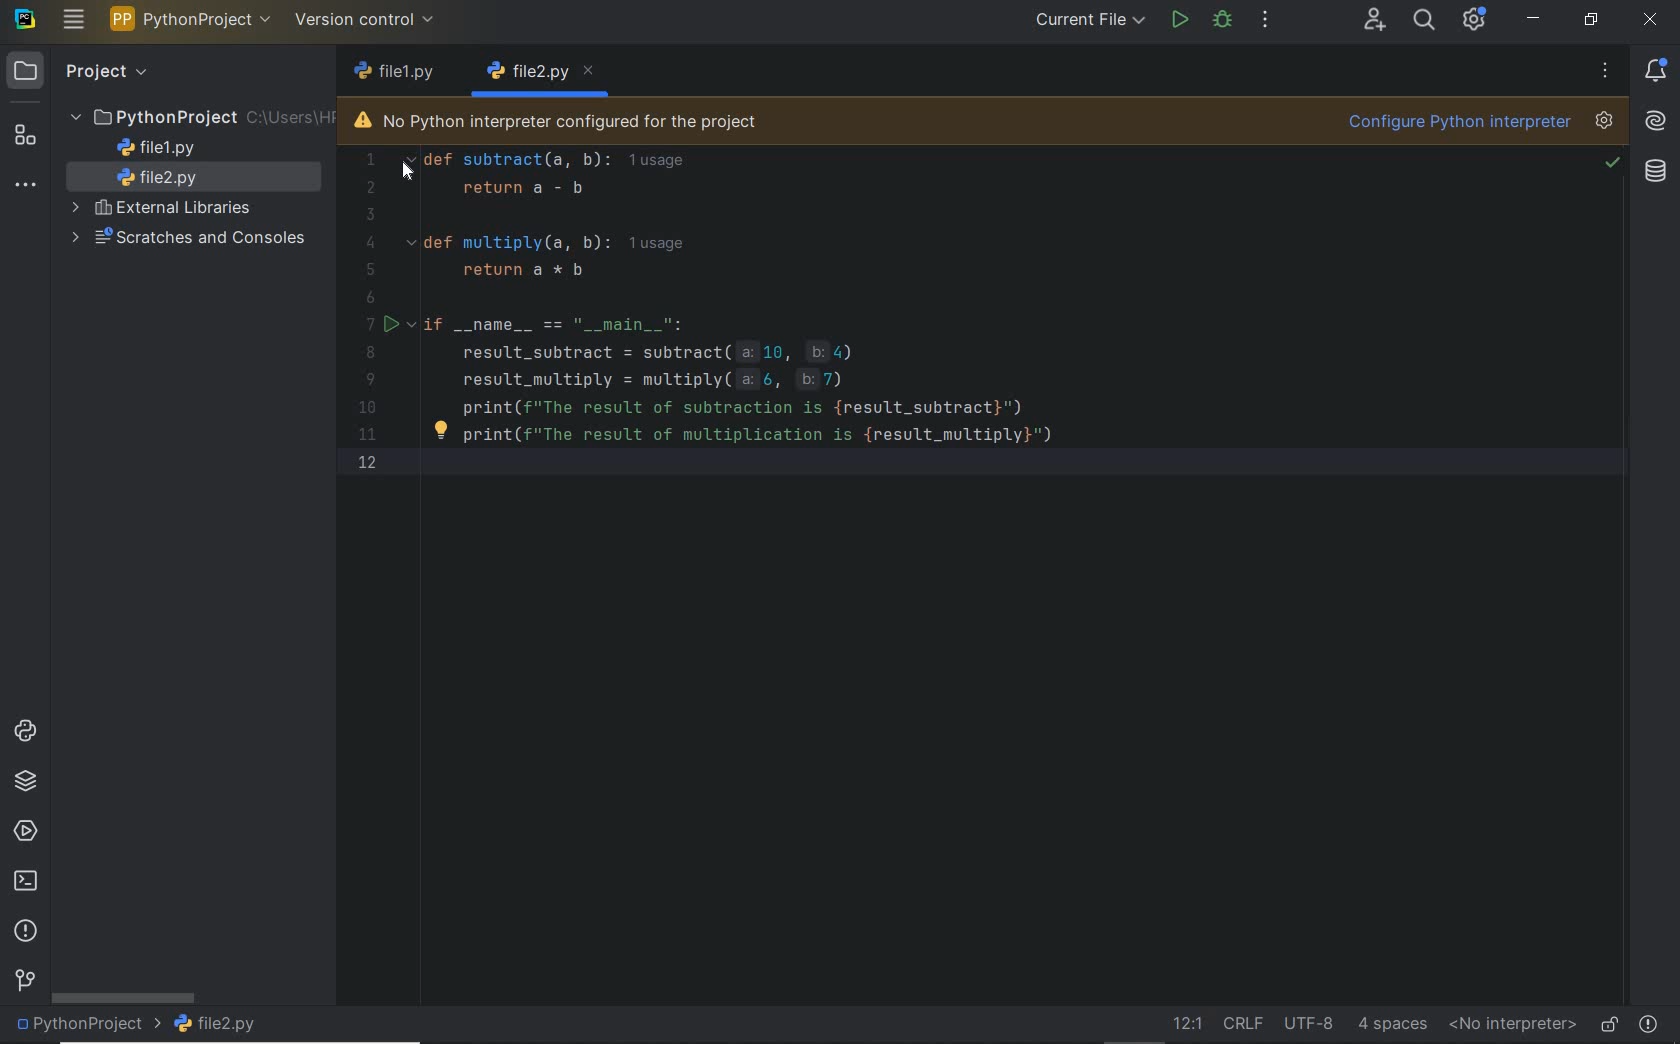  I want to click on system name, so click(27, 19).